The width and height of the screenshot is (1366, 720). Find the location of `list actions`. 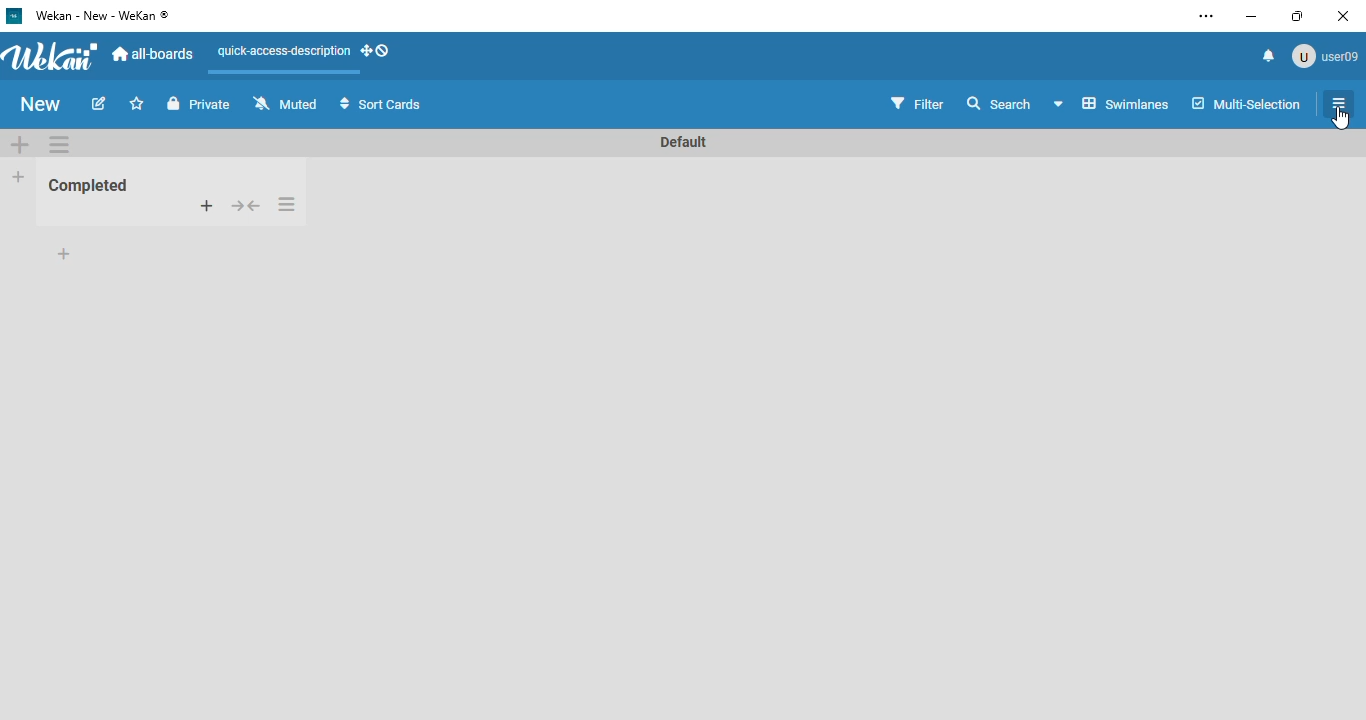

list actions is located at coordinates (63, 143).